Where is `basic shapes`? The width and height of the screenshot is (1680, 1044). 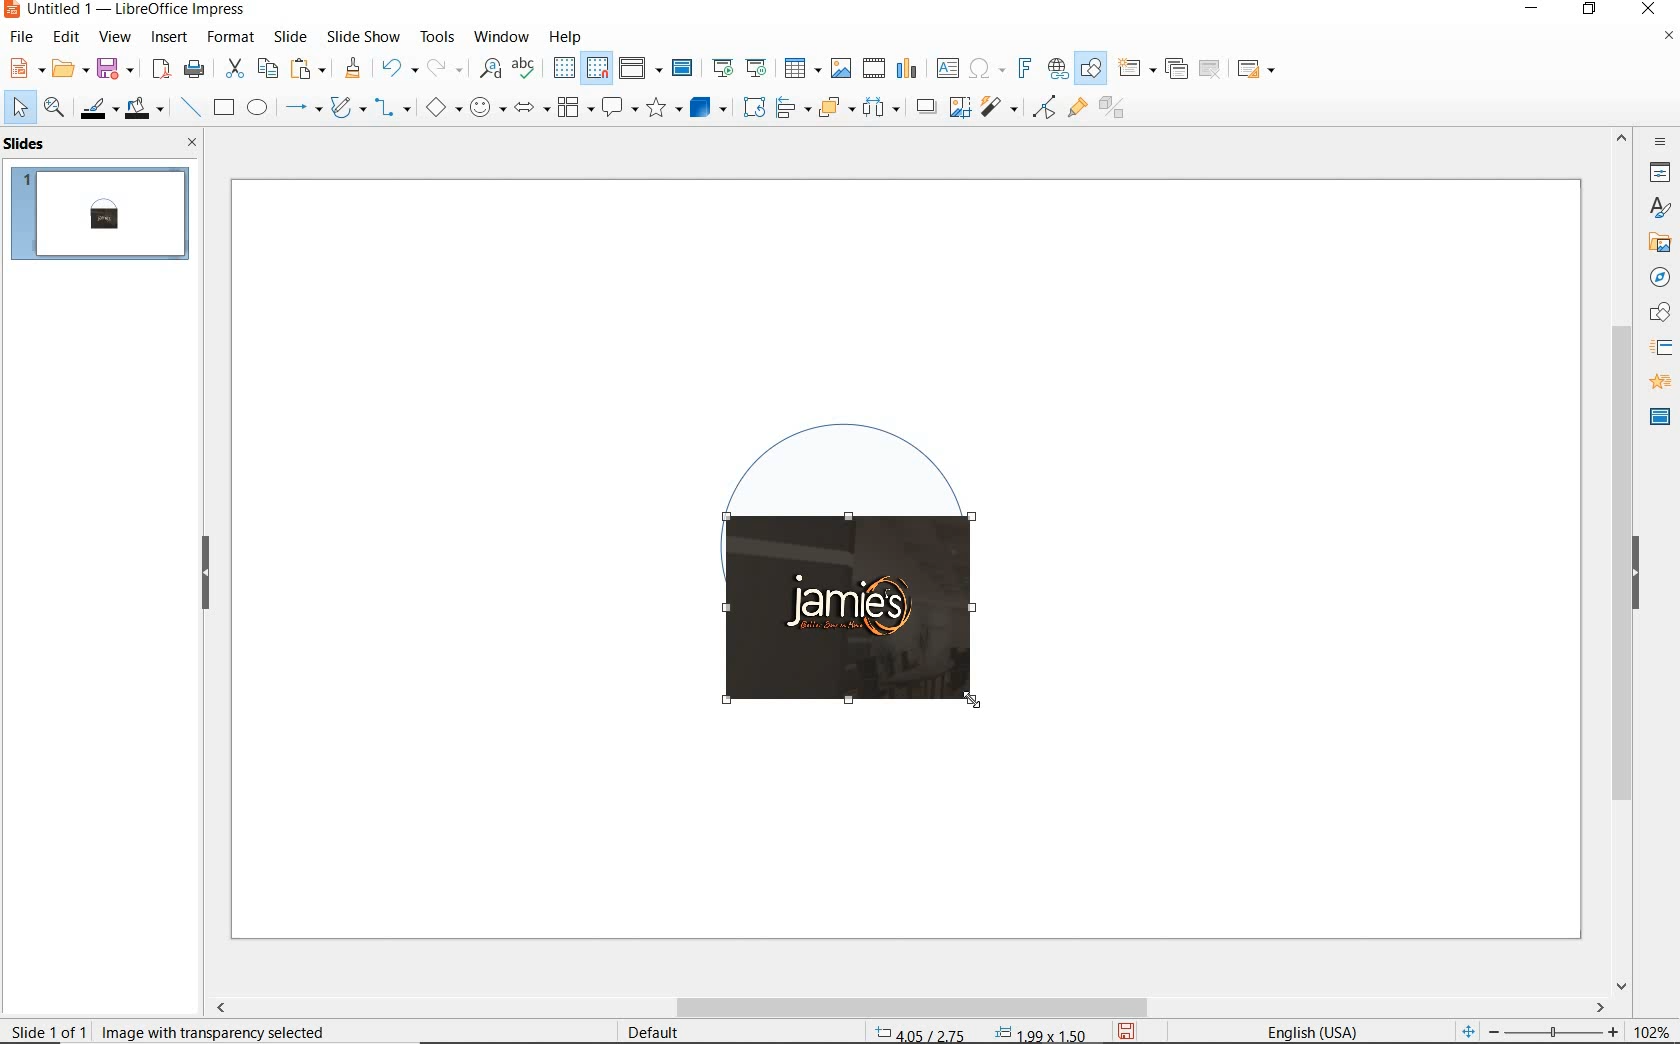 basic shapes is located at coordinates (443, 110).